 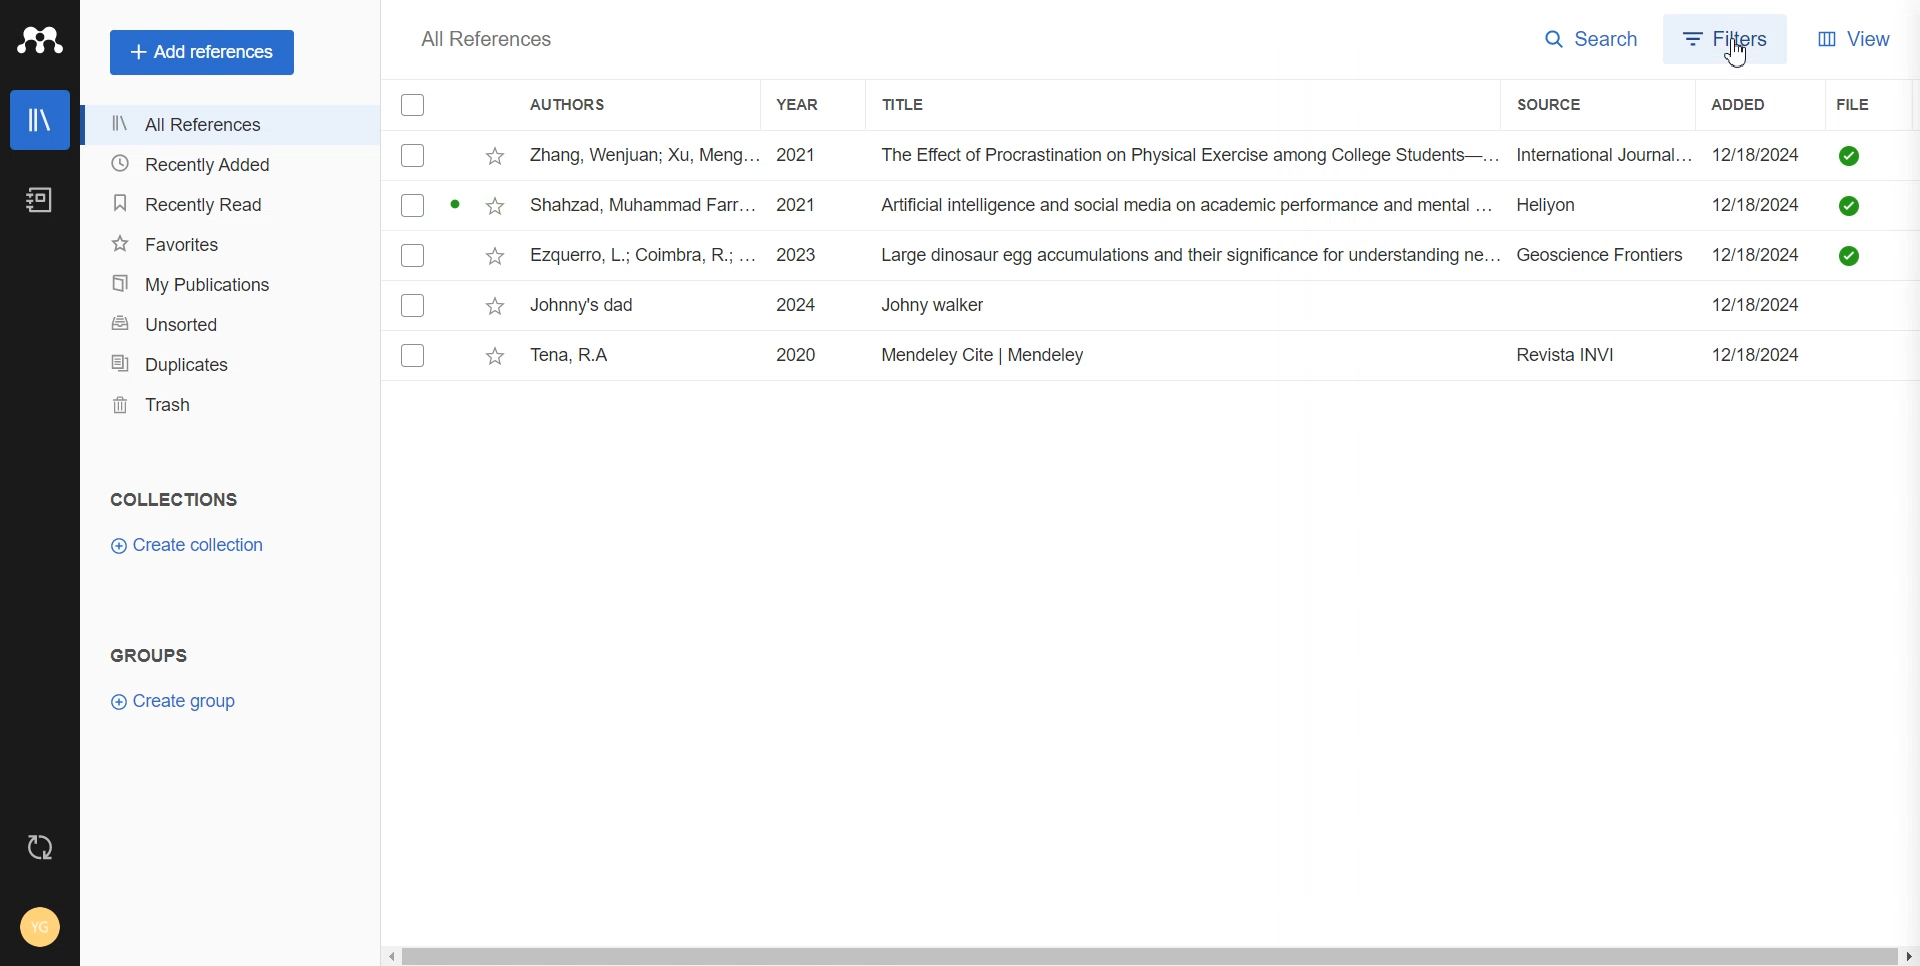 What do you see at coordinates (227, 165) in the screenshot?
I see `Recently Added` at bounding box center [227, 165].